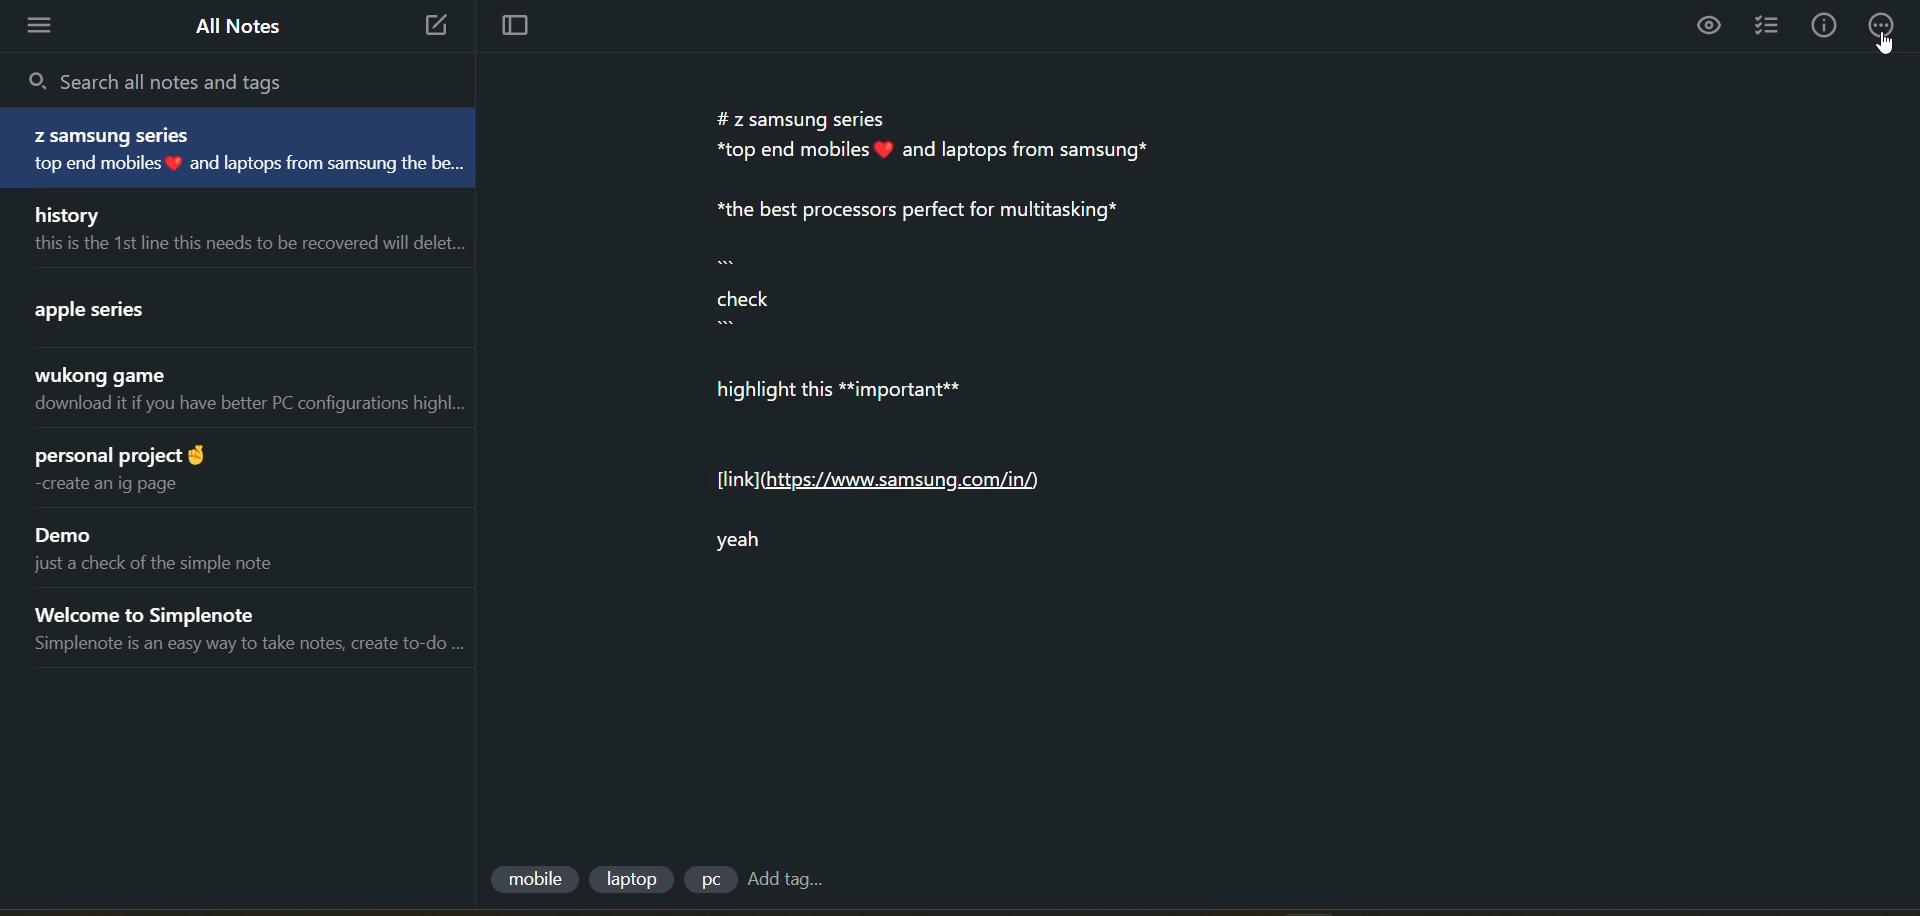 This screenshot has width=1920, height=916. What do you see at coordinates (46, 26) in the screenshot?
I see `menu` at bounding box center [46, 26].